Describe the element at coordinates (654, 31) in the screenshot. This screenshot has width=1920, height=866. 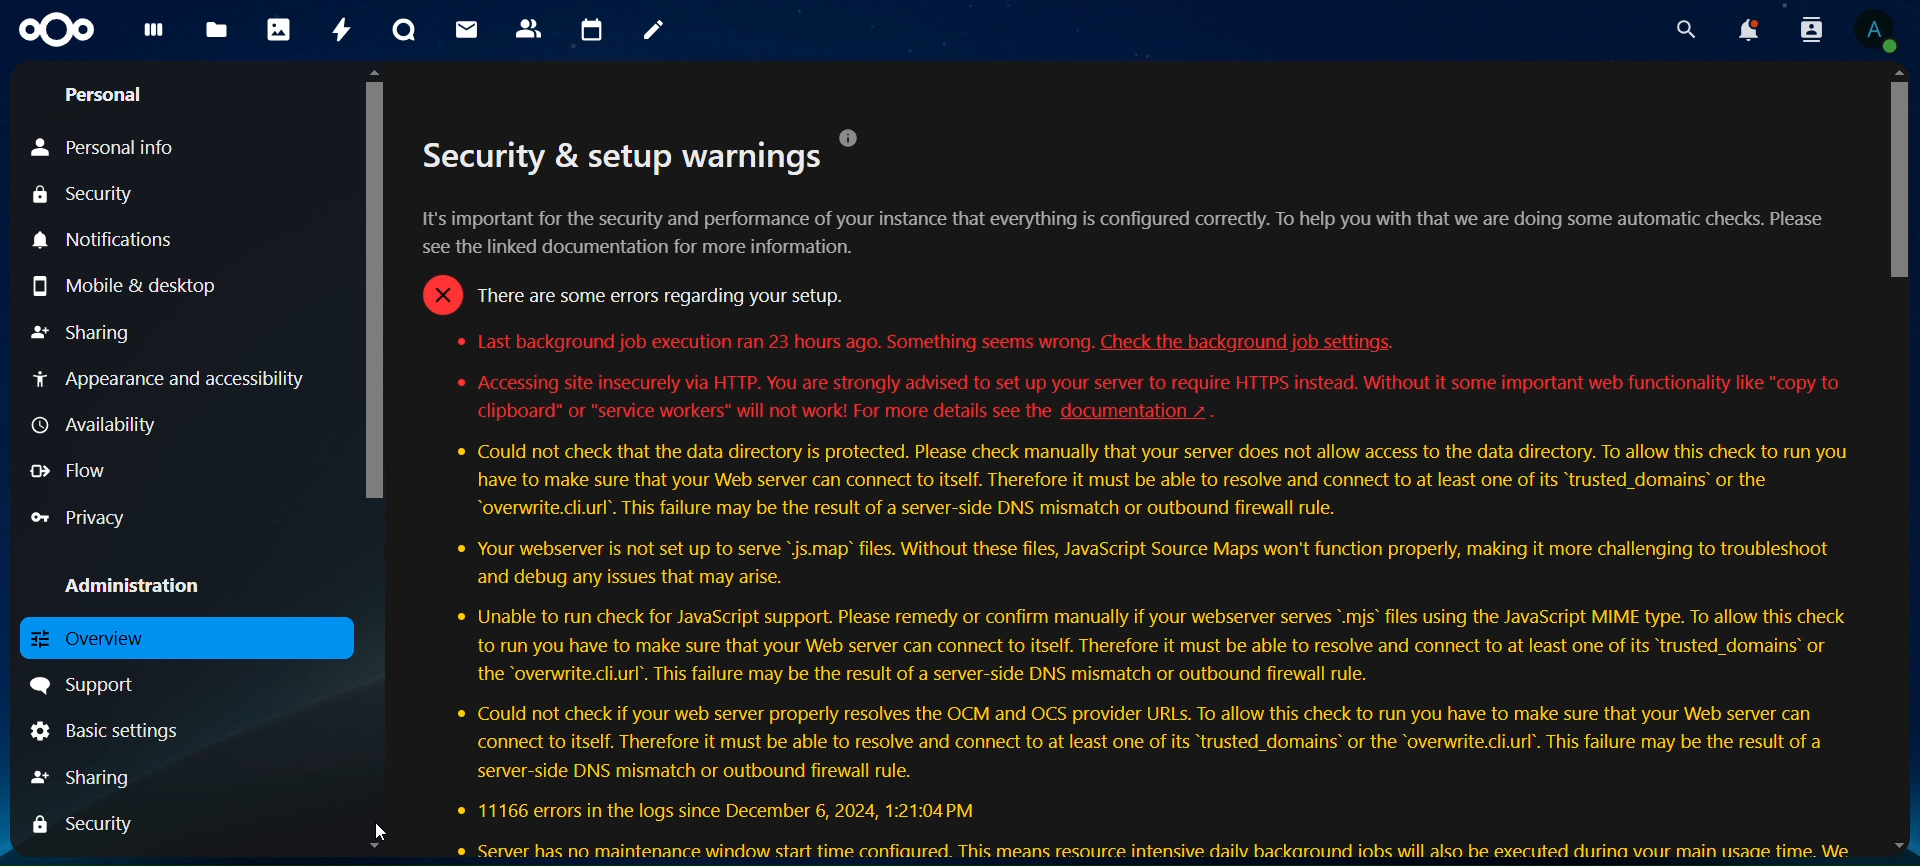
I see `notes` at that location.